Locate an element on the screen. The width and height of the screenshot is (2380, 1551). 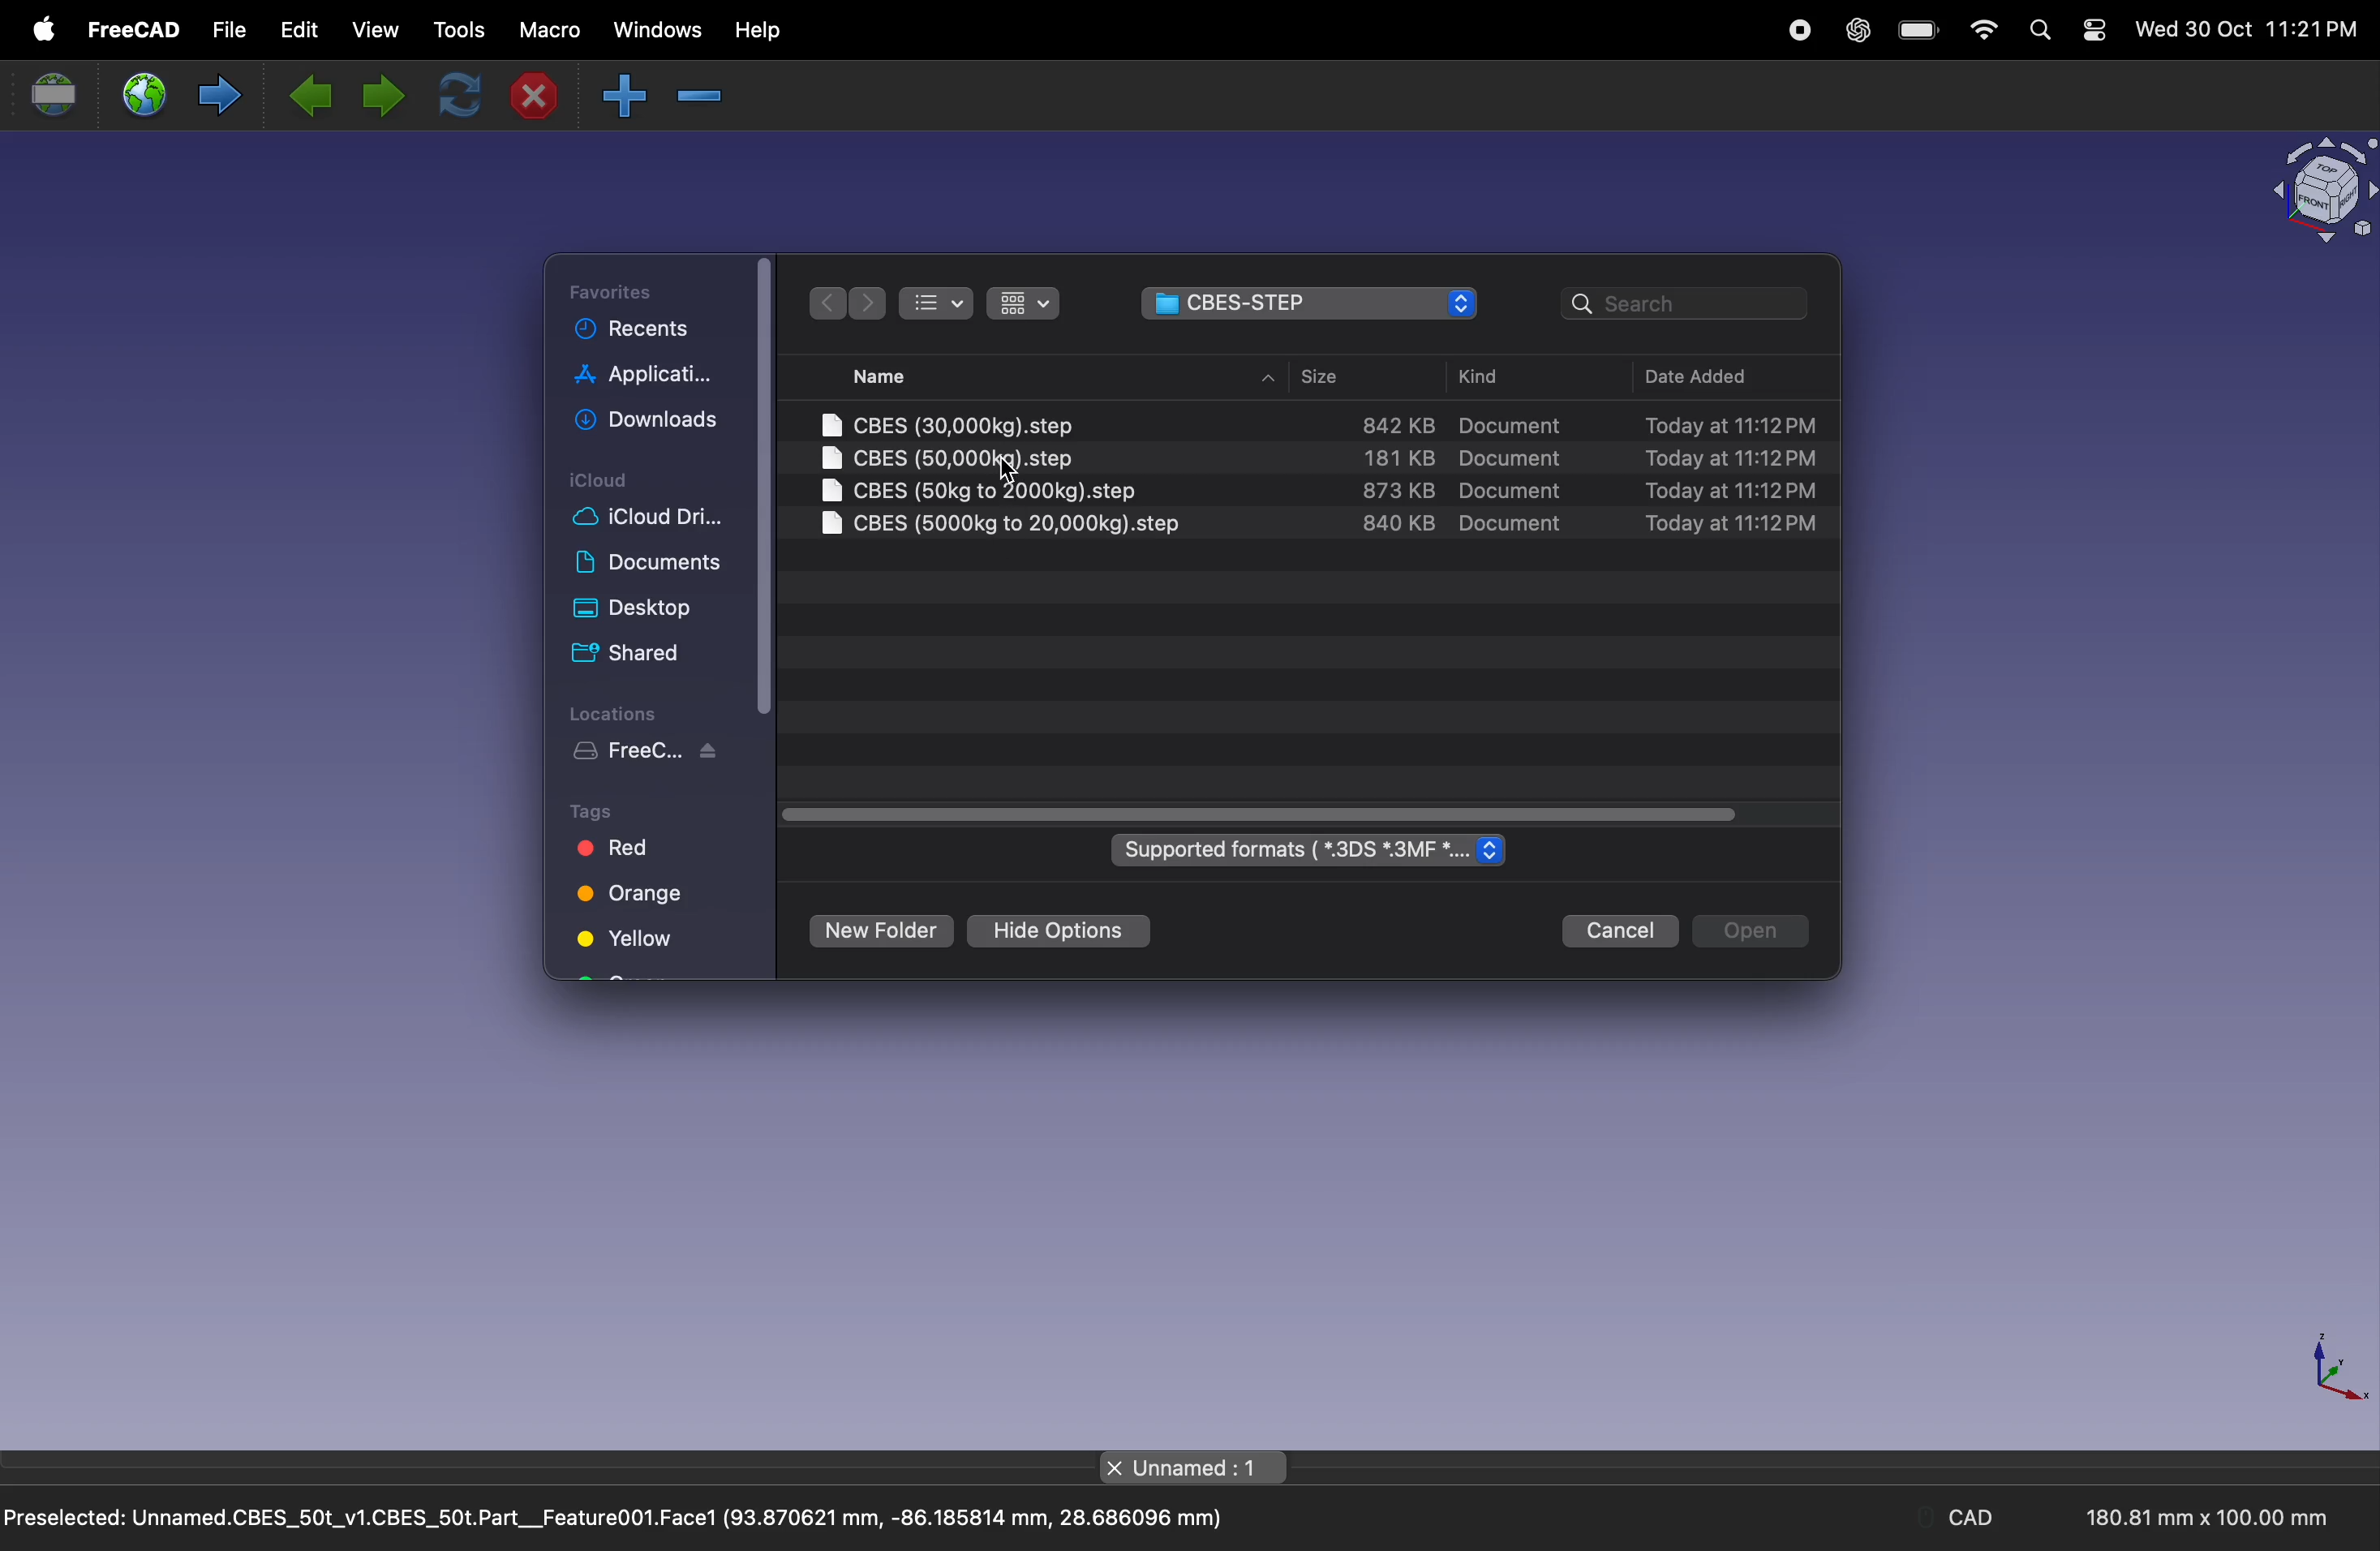
step file 2 is located at coordinates (1315, 459).